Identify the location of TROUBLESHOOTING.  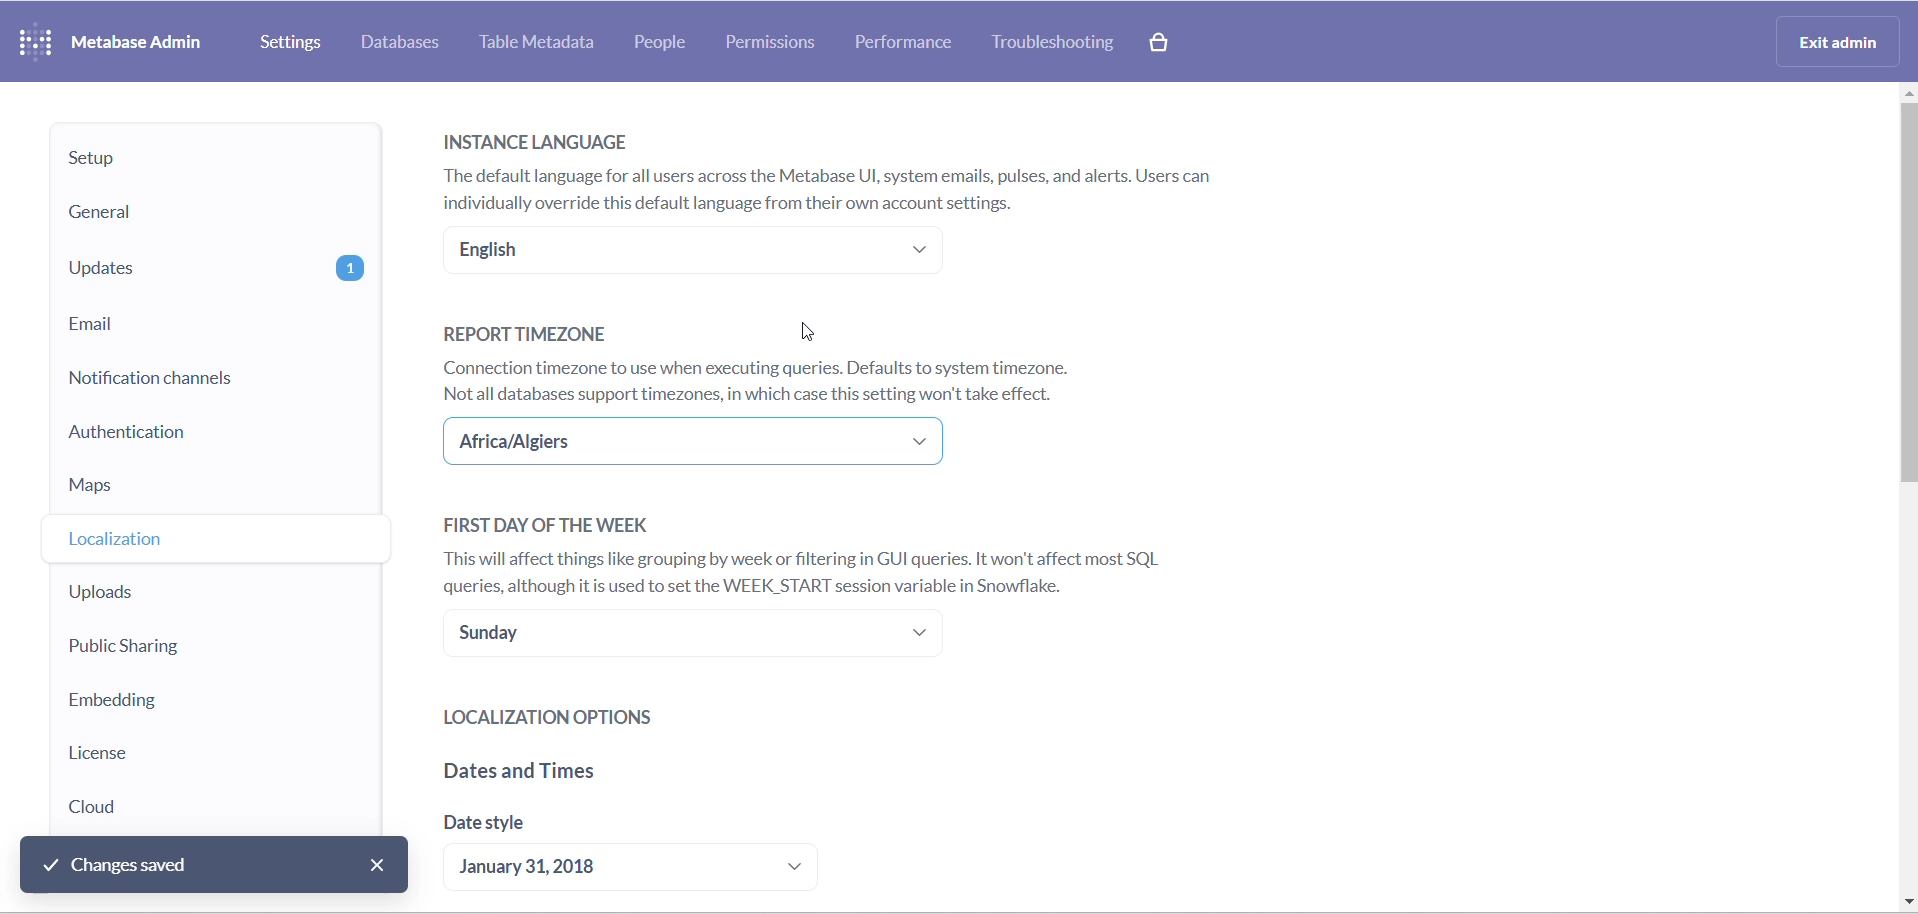
(1057, 45).